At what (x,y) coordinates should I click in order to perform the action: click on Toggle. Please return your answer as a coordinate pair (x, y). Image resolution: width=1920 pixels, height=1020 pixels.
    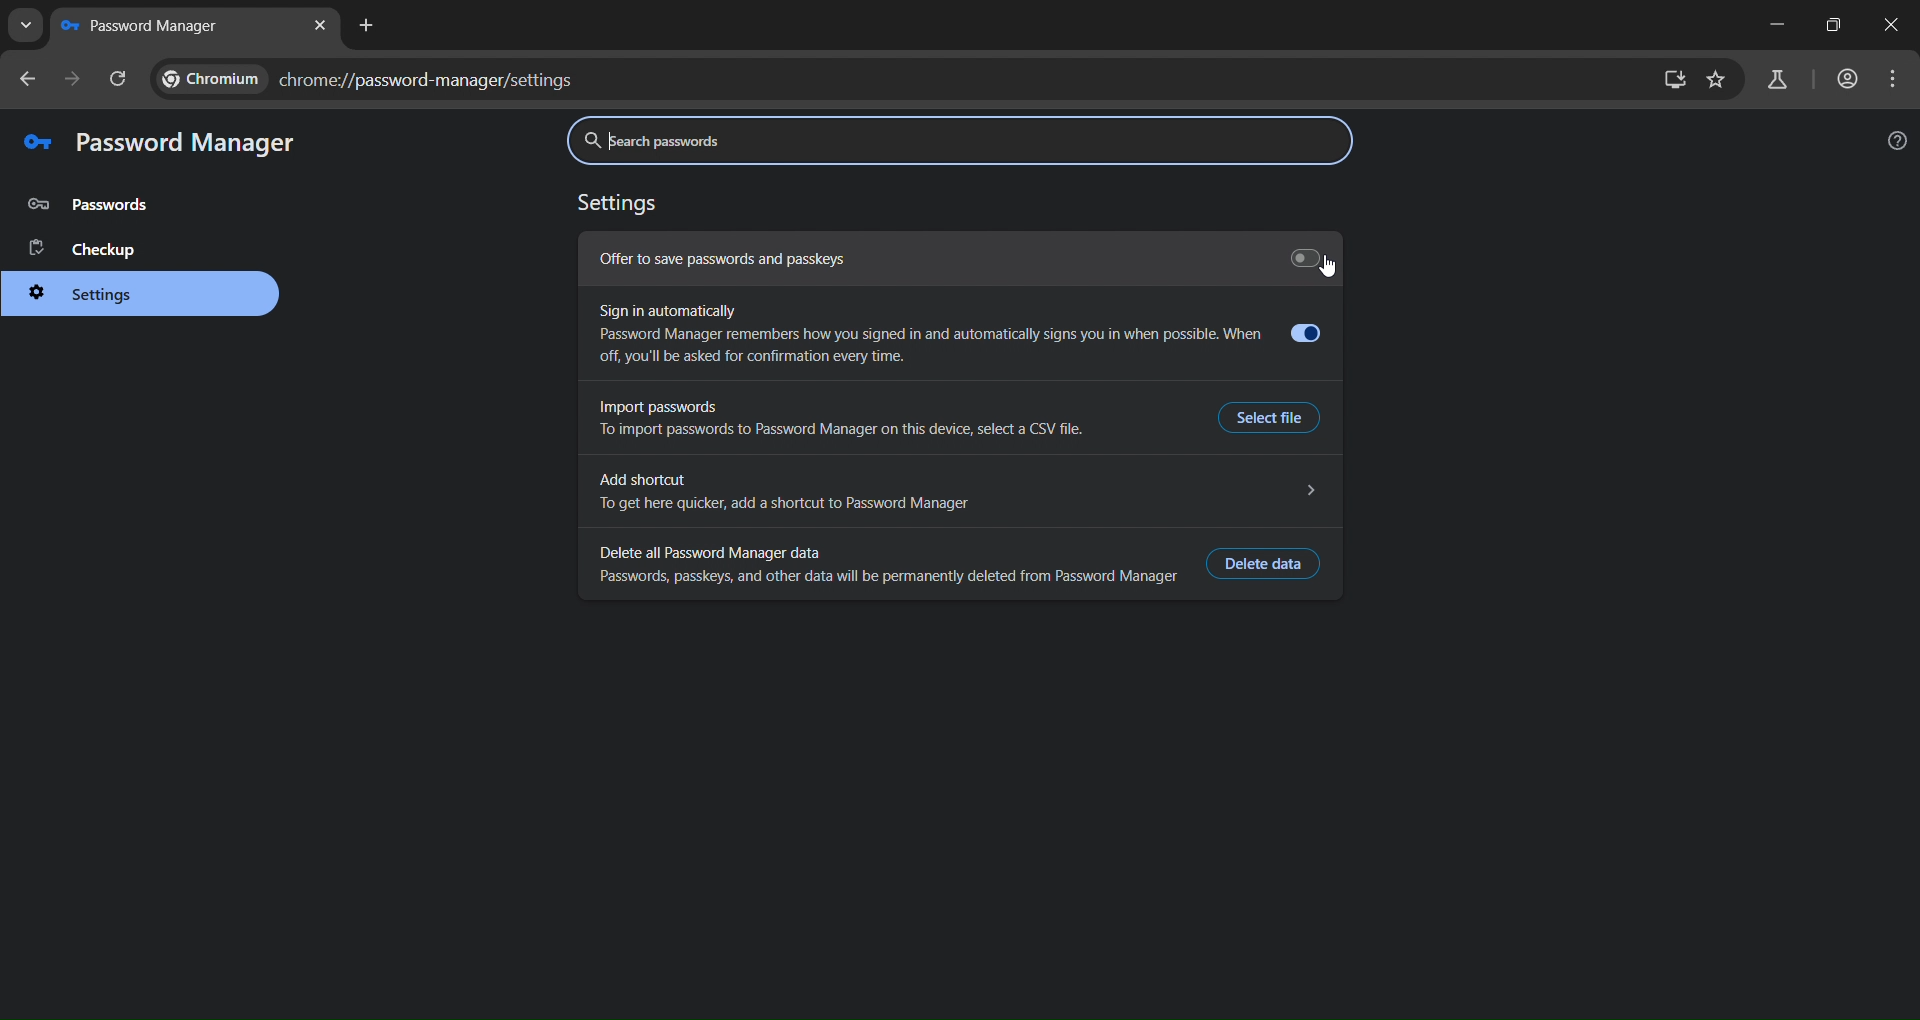
    Looking at the image, I should click on (1305, 329).